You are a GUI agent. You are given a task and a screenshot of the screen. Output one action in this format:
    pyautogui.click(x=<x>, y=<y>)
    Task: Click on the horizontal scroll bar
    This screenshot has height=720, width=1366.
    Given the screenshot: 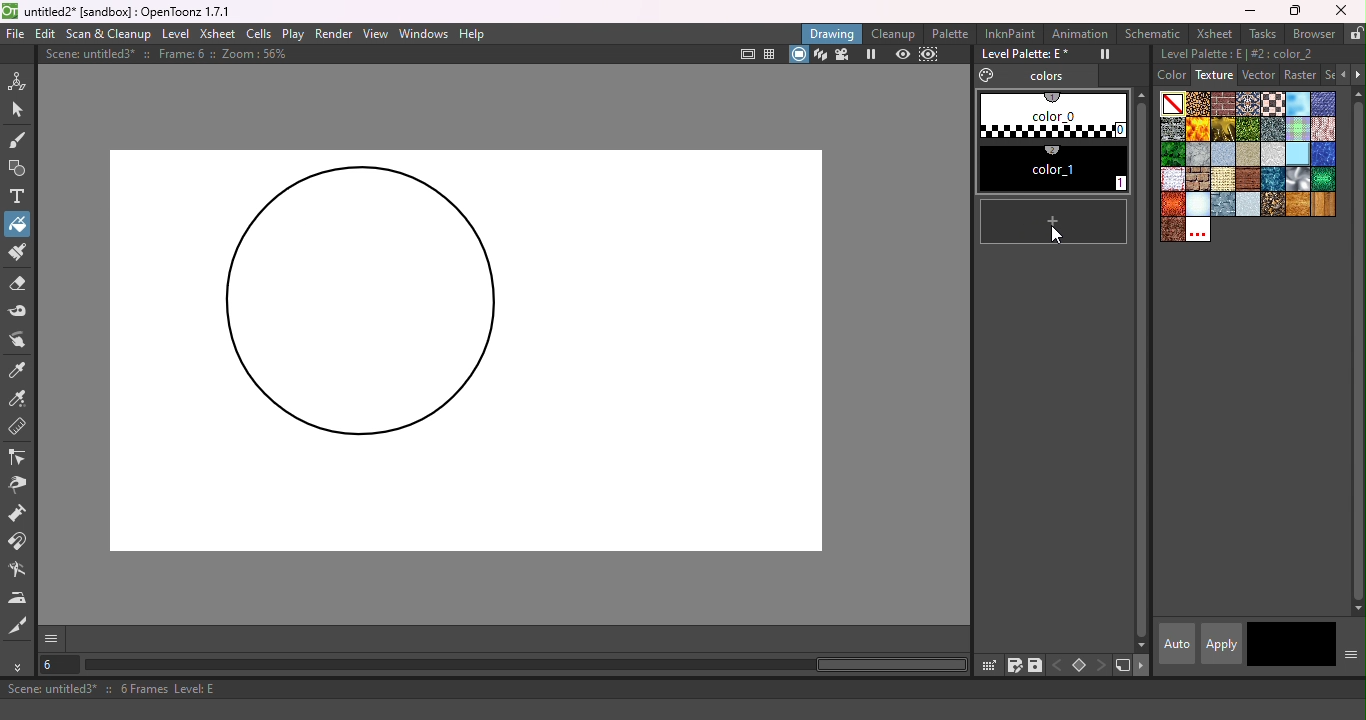 What is the action you would take?
    pyautogui.click(x=527, y=665)
    